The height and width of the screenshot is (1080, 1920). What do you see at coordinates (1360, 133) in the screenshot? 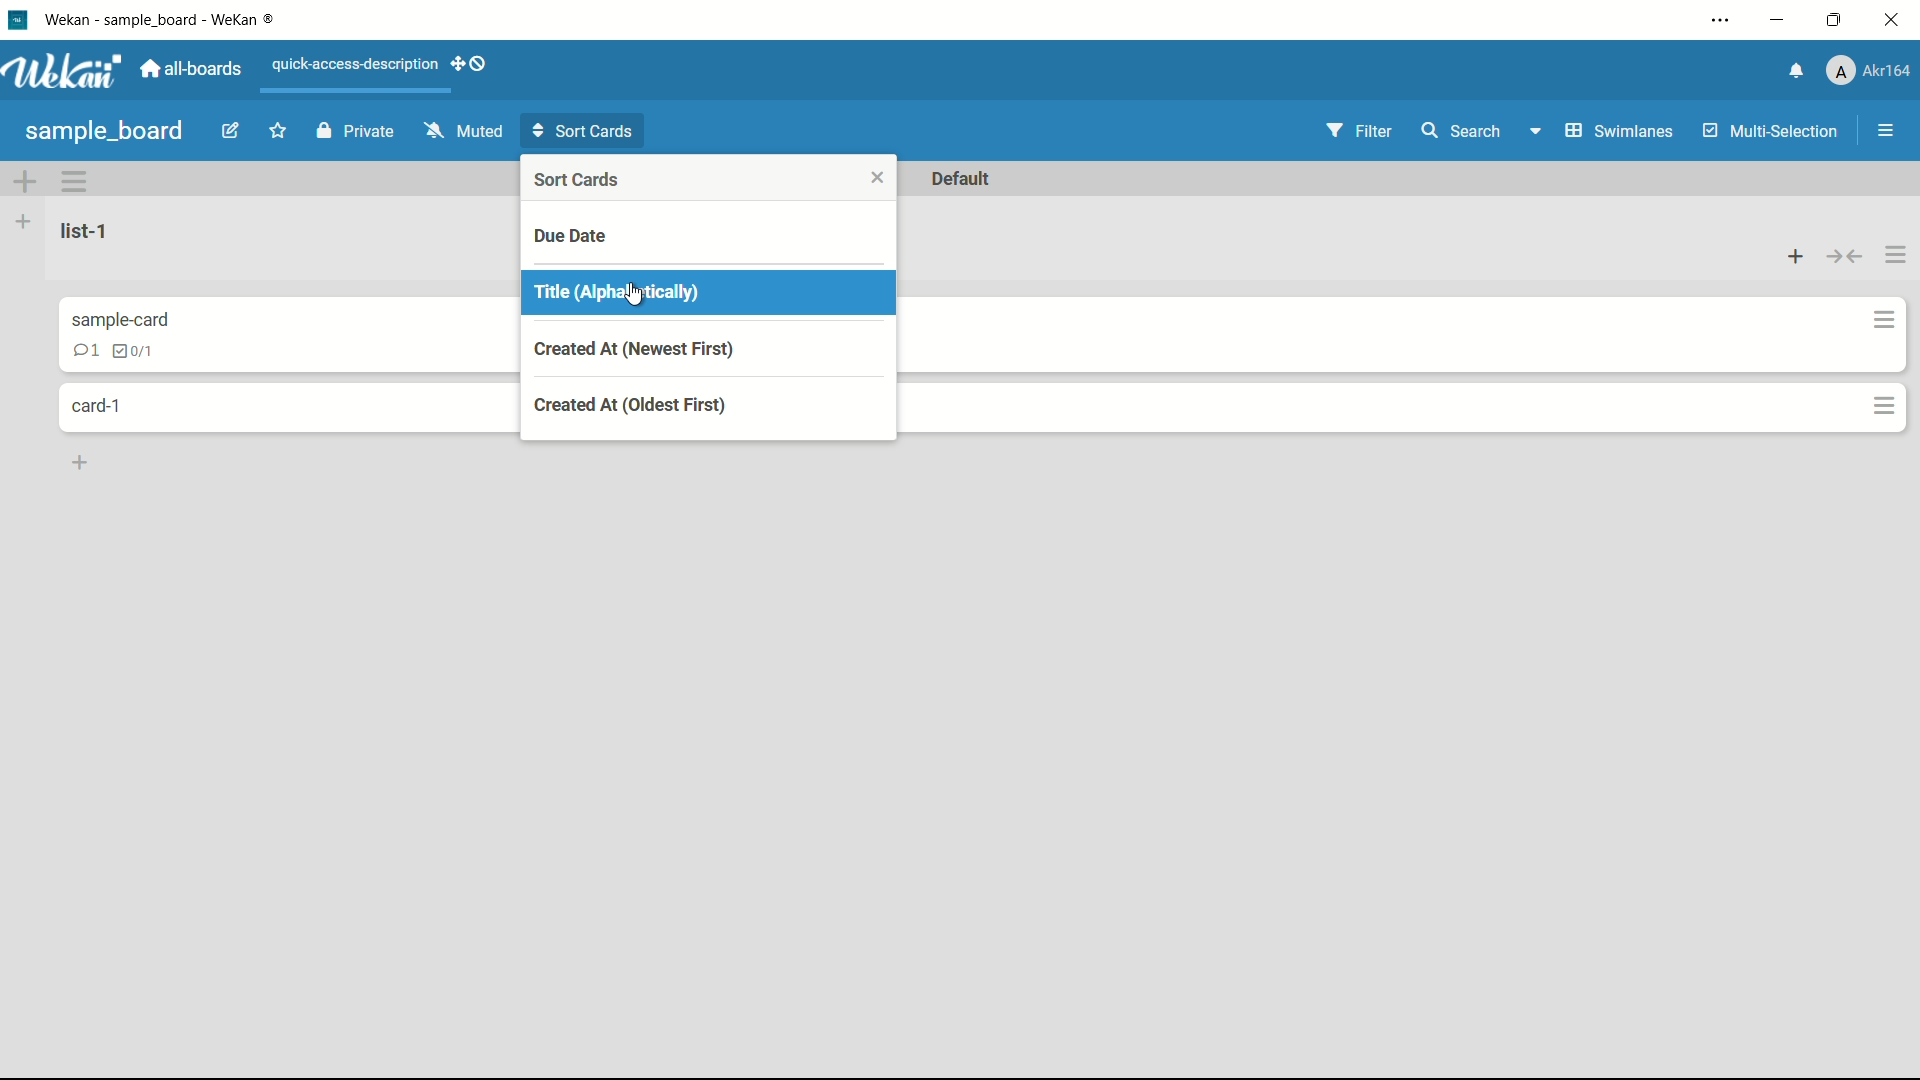
I see `filter` at bounding box center [1360, 133].